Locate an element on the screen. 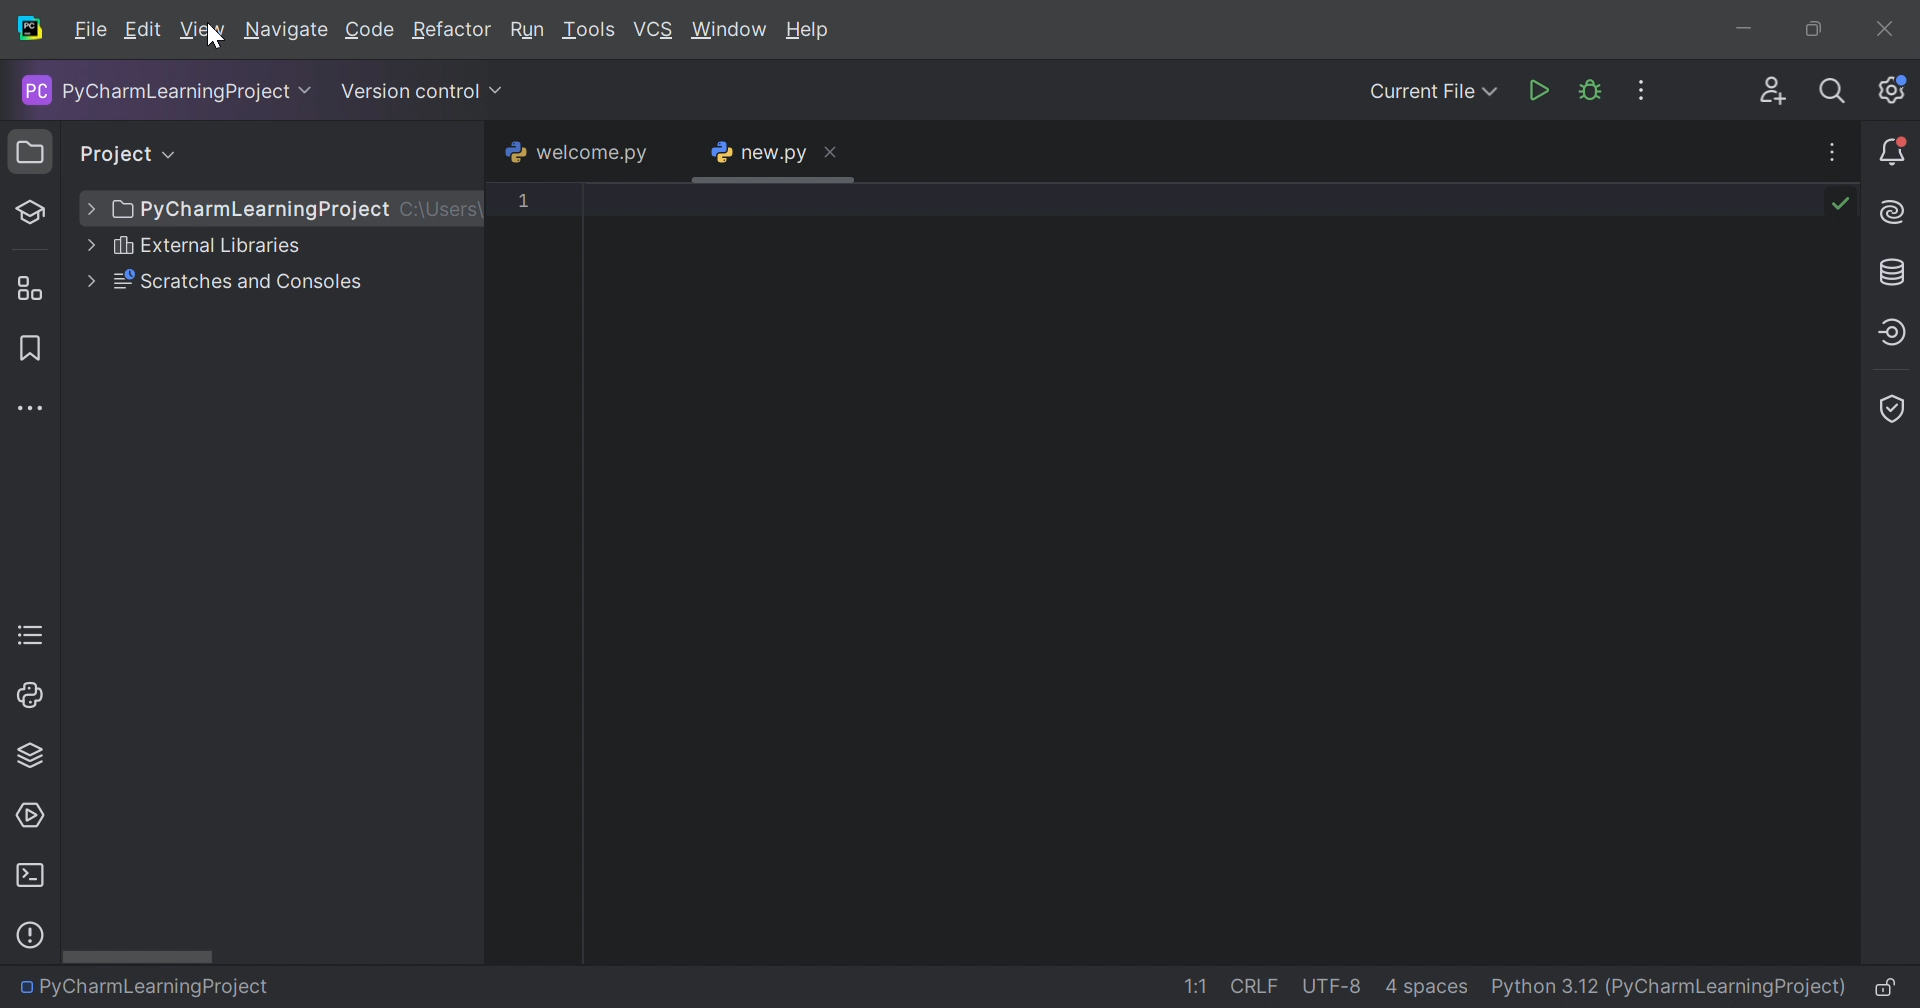 The height and width of the screenshot is (1008, 1920). Python Console is located at coordinates (31, 696).